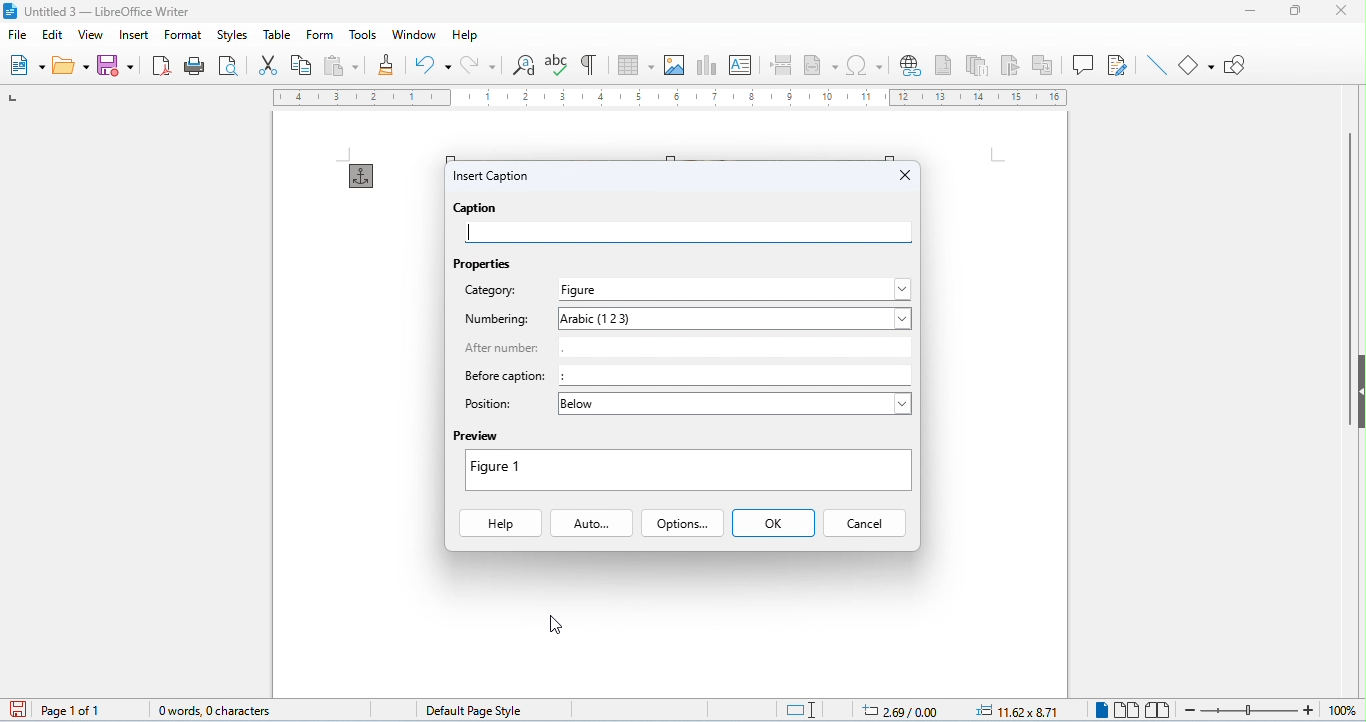 The height and width of the screenshot is (722, 1366). What do you see at coordinates (555, 625) in the screenshot?
I see `cursor movement` at bounding box center [555, 625].